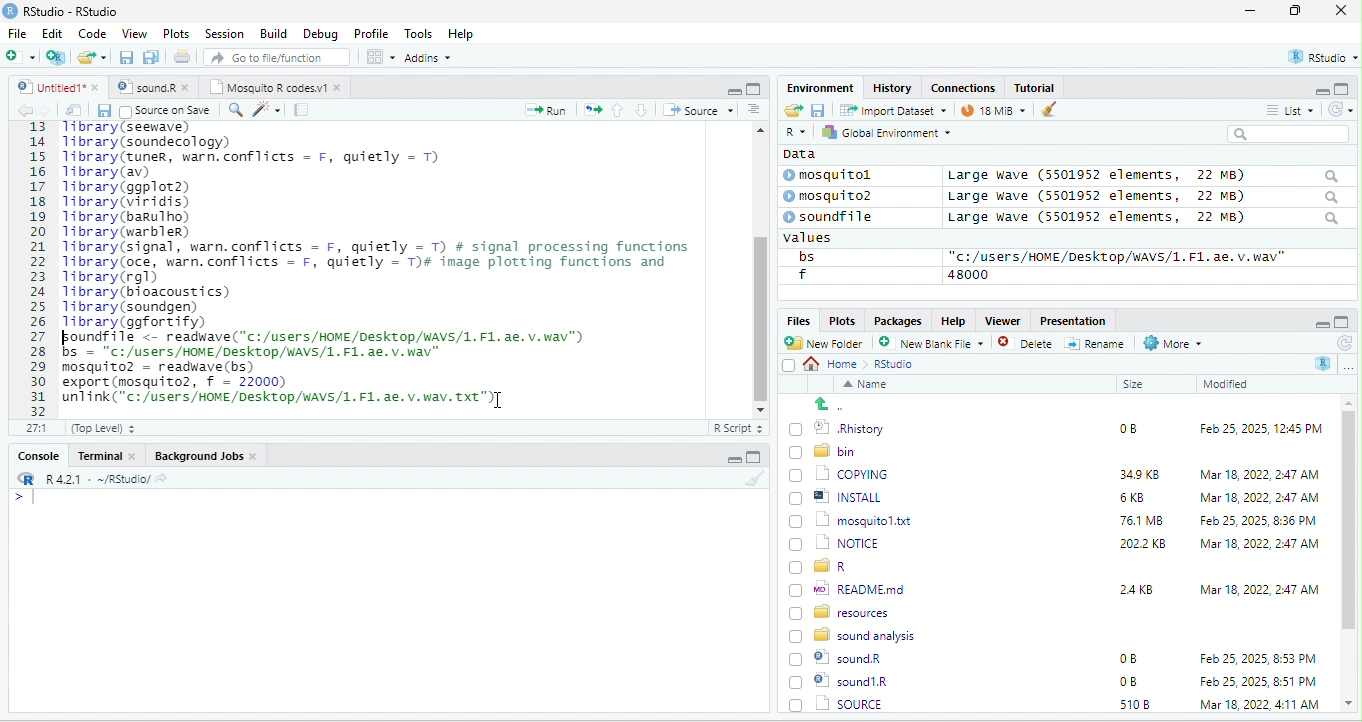 The width and height of the screenshot is (1362, 722). Describe the element at coordinates (1121, 426) in the screenshot. I see `0B` at that location.